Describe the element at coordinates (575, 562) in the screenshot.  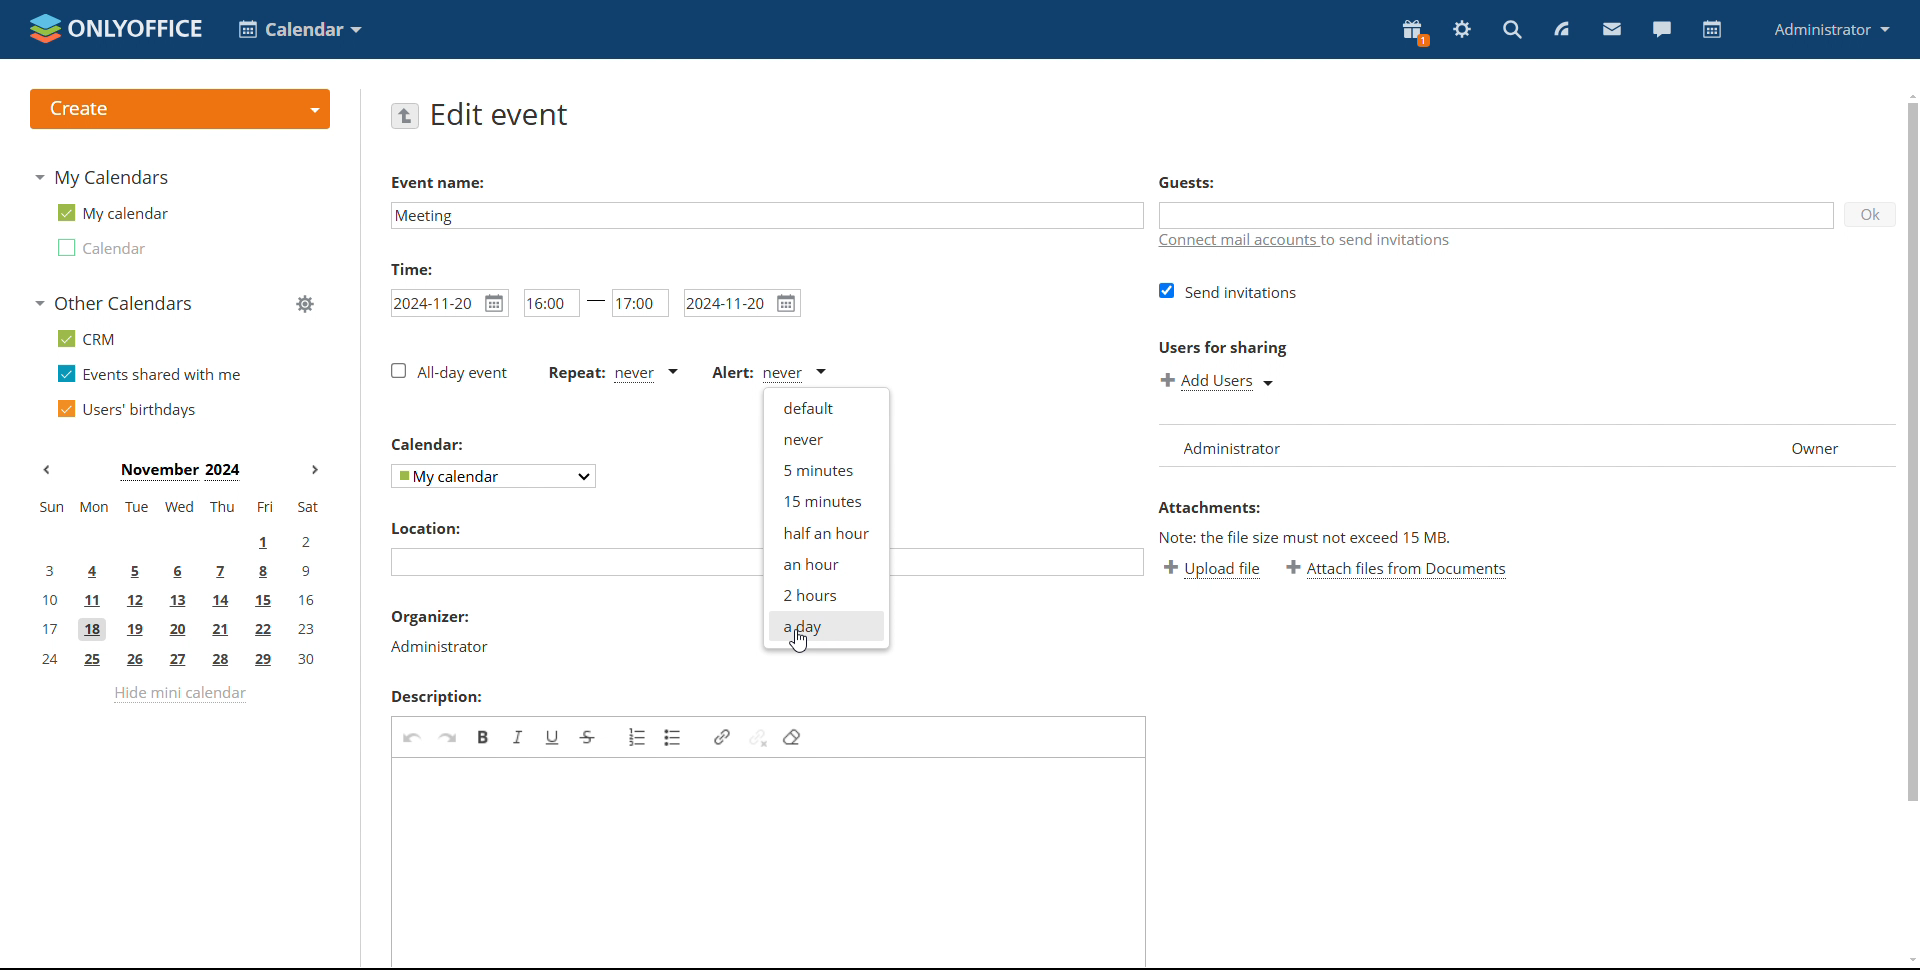
I see `add location` at that location.